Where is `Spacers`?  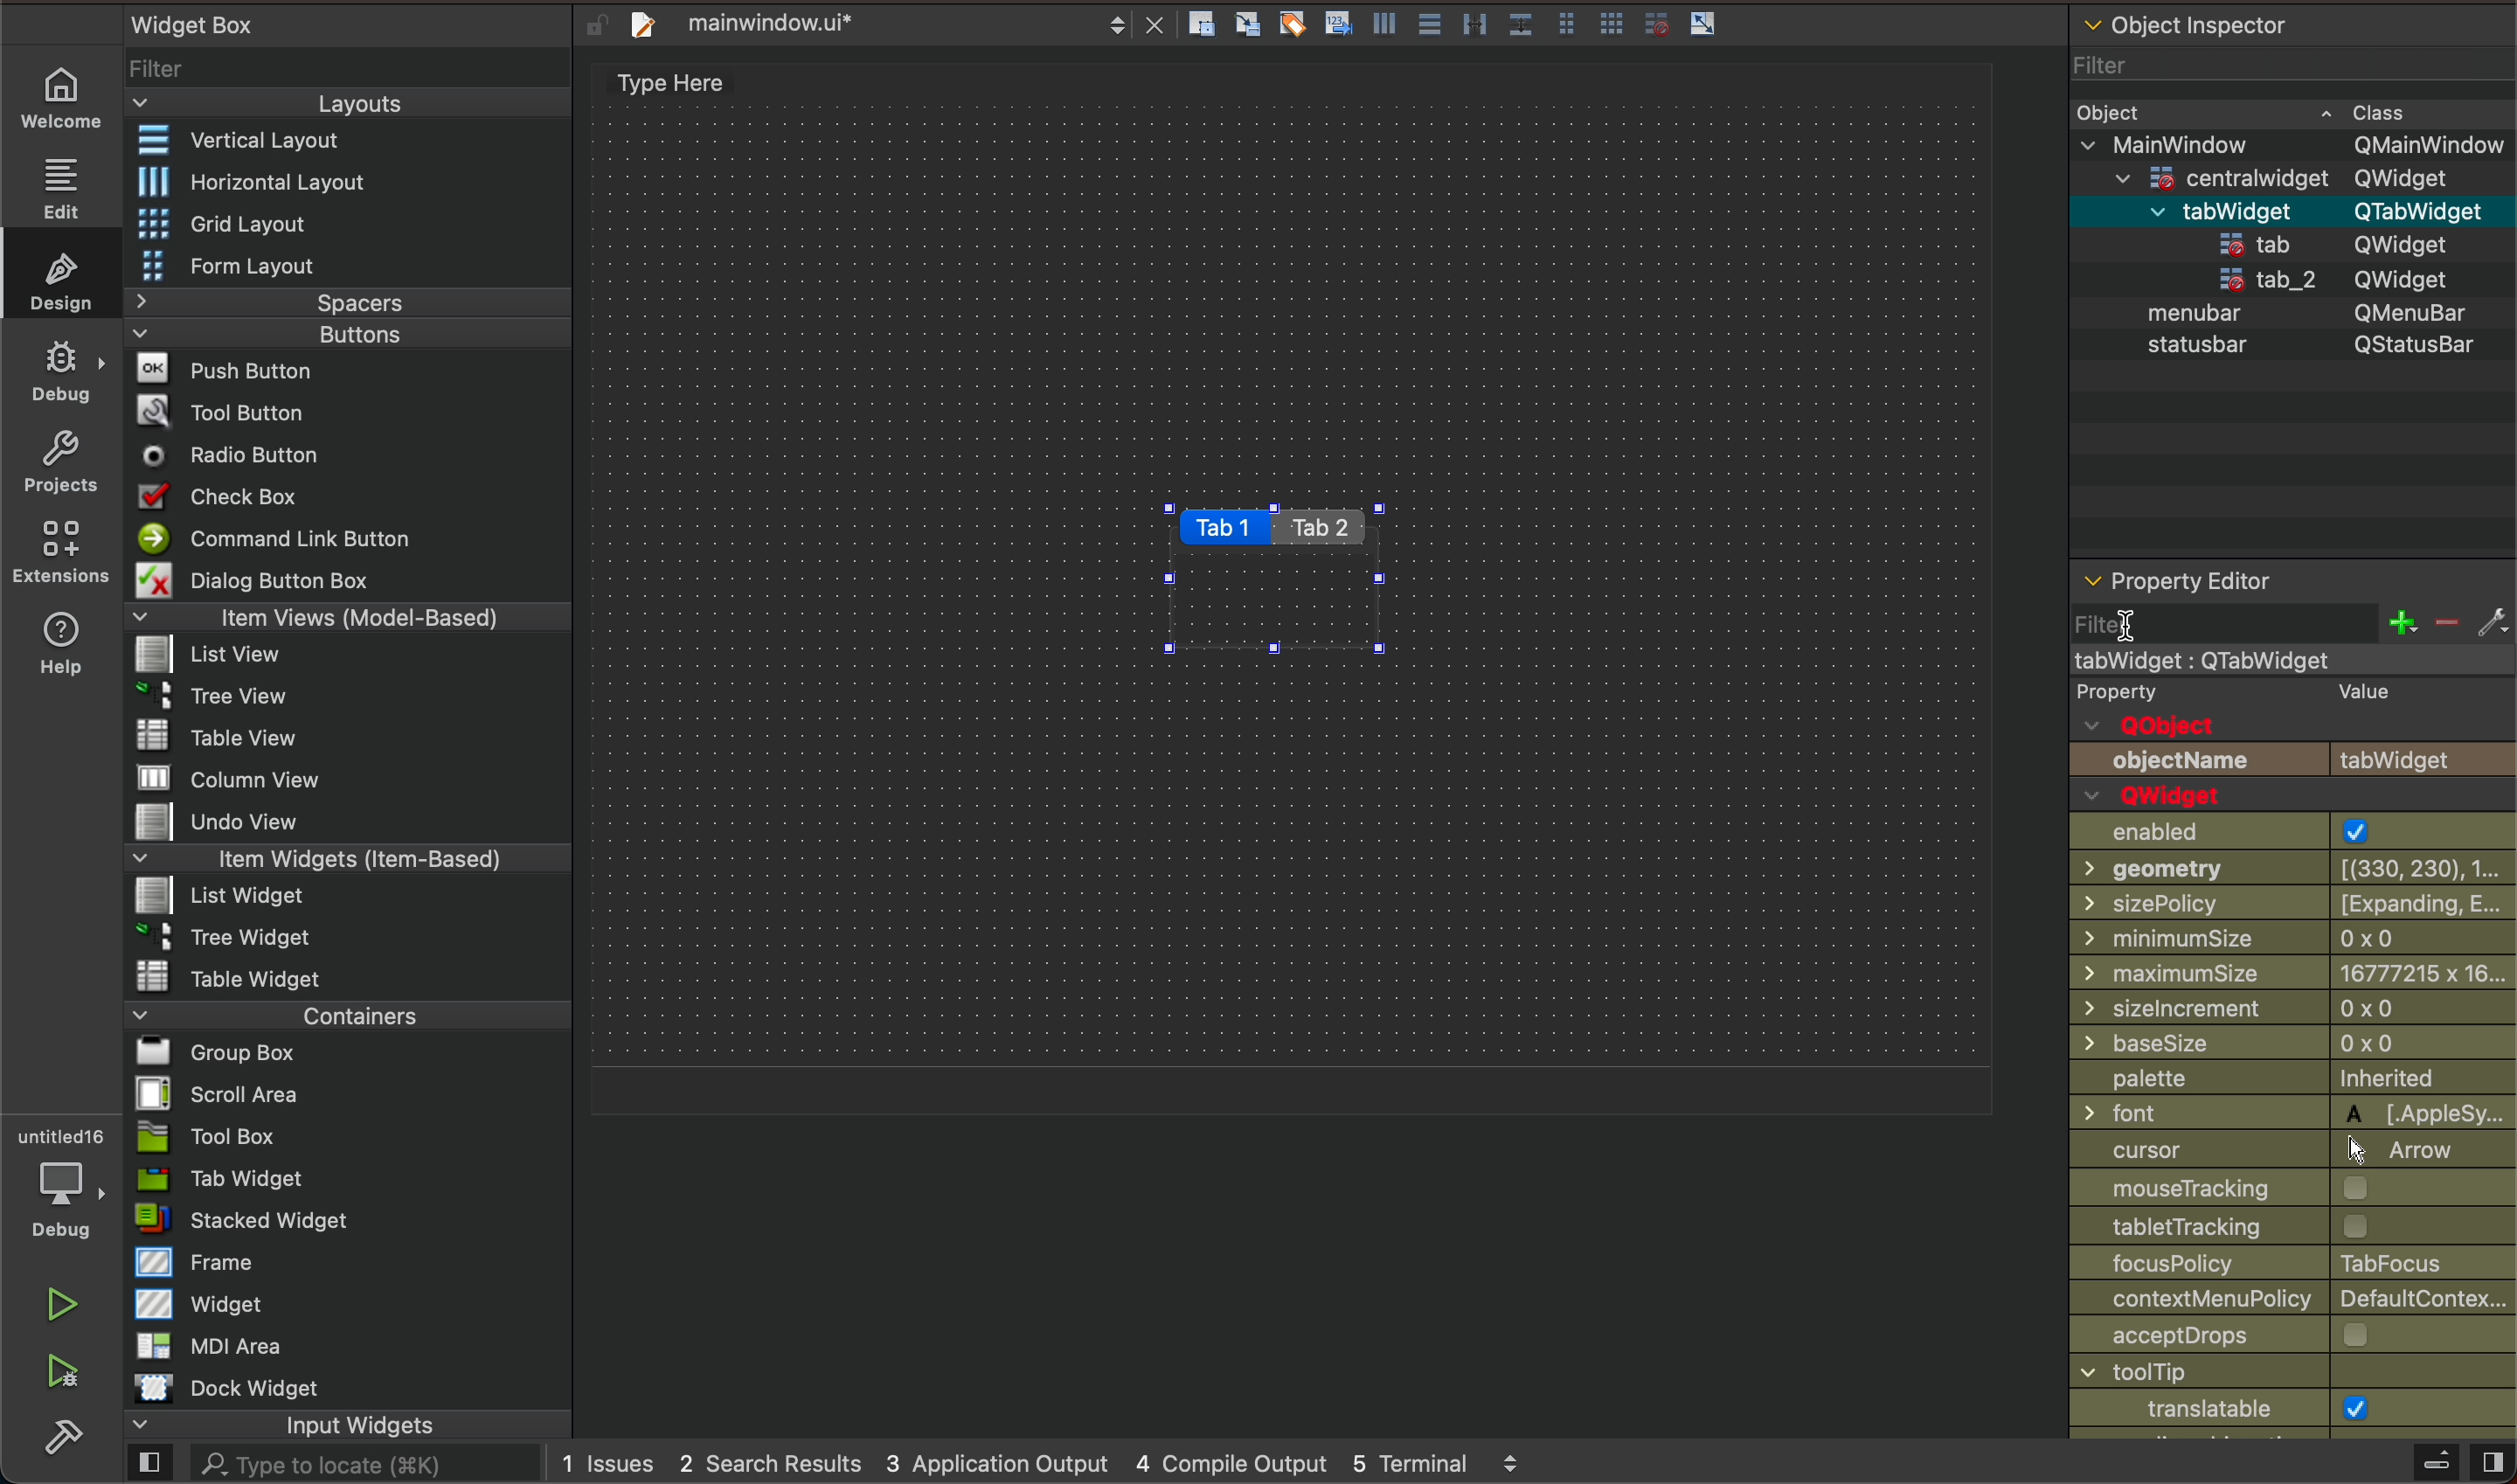 Spacers is located at coordinates (350, 304).